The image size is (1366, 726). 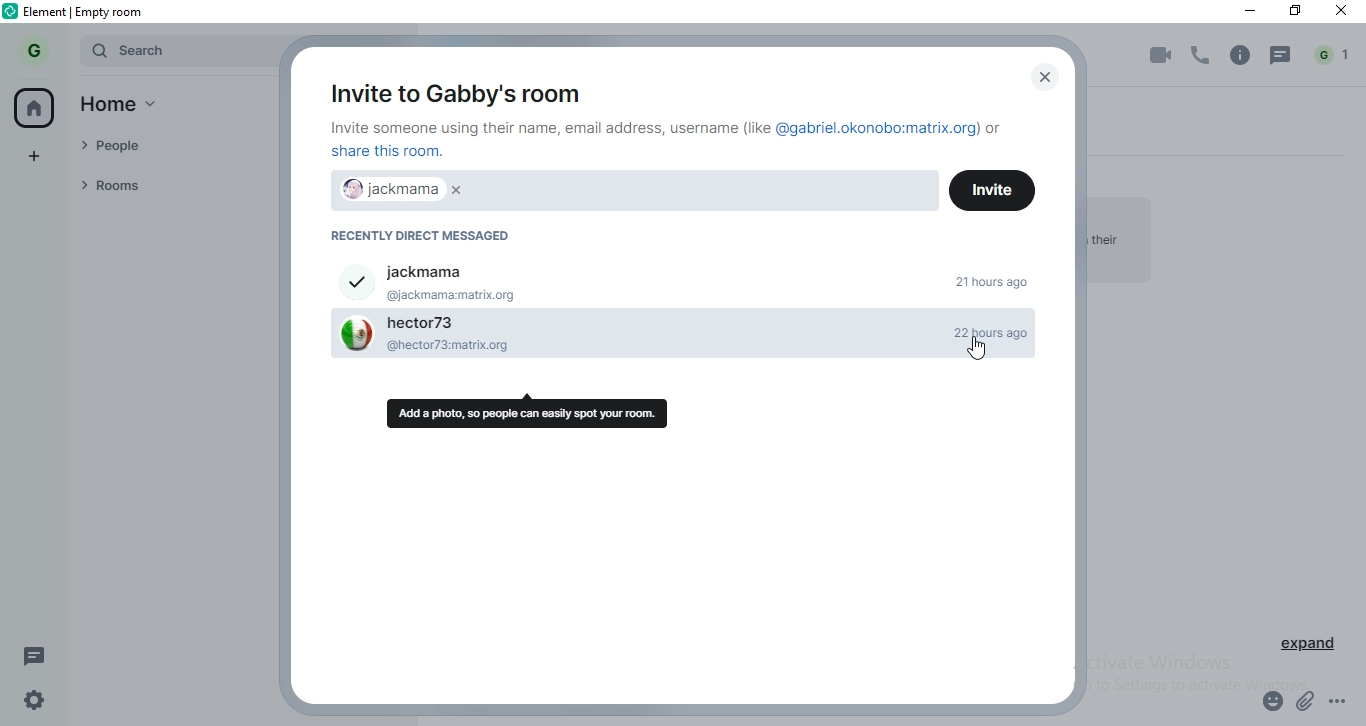 What do you see at coordinates (1344, 13) in the screenshot?
I see `close` at bounding box center [1344, 13].